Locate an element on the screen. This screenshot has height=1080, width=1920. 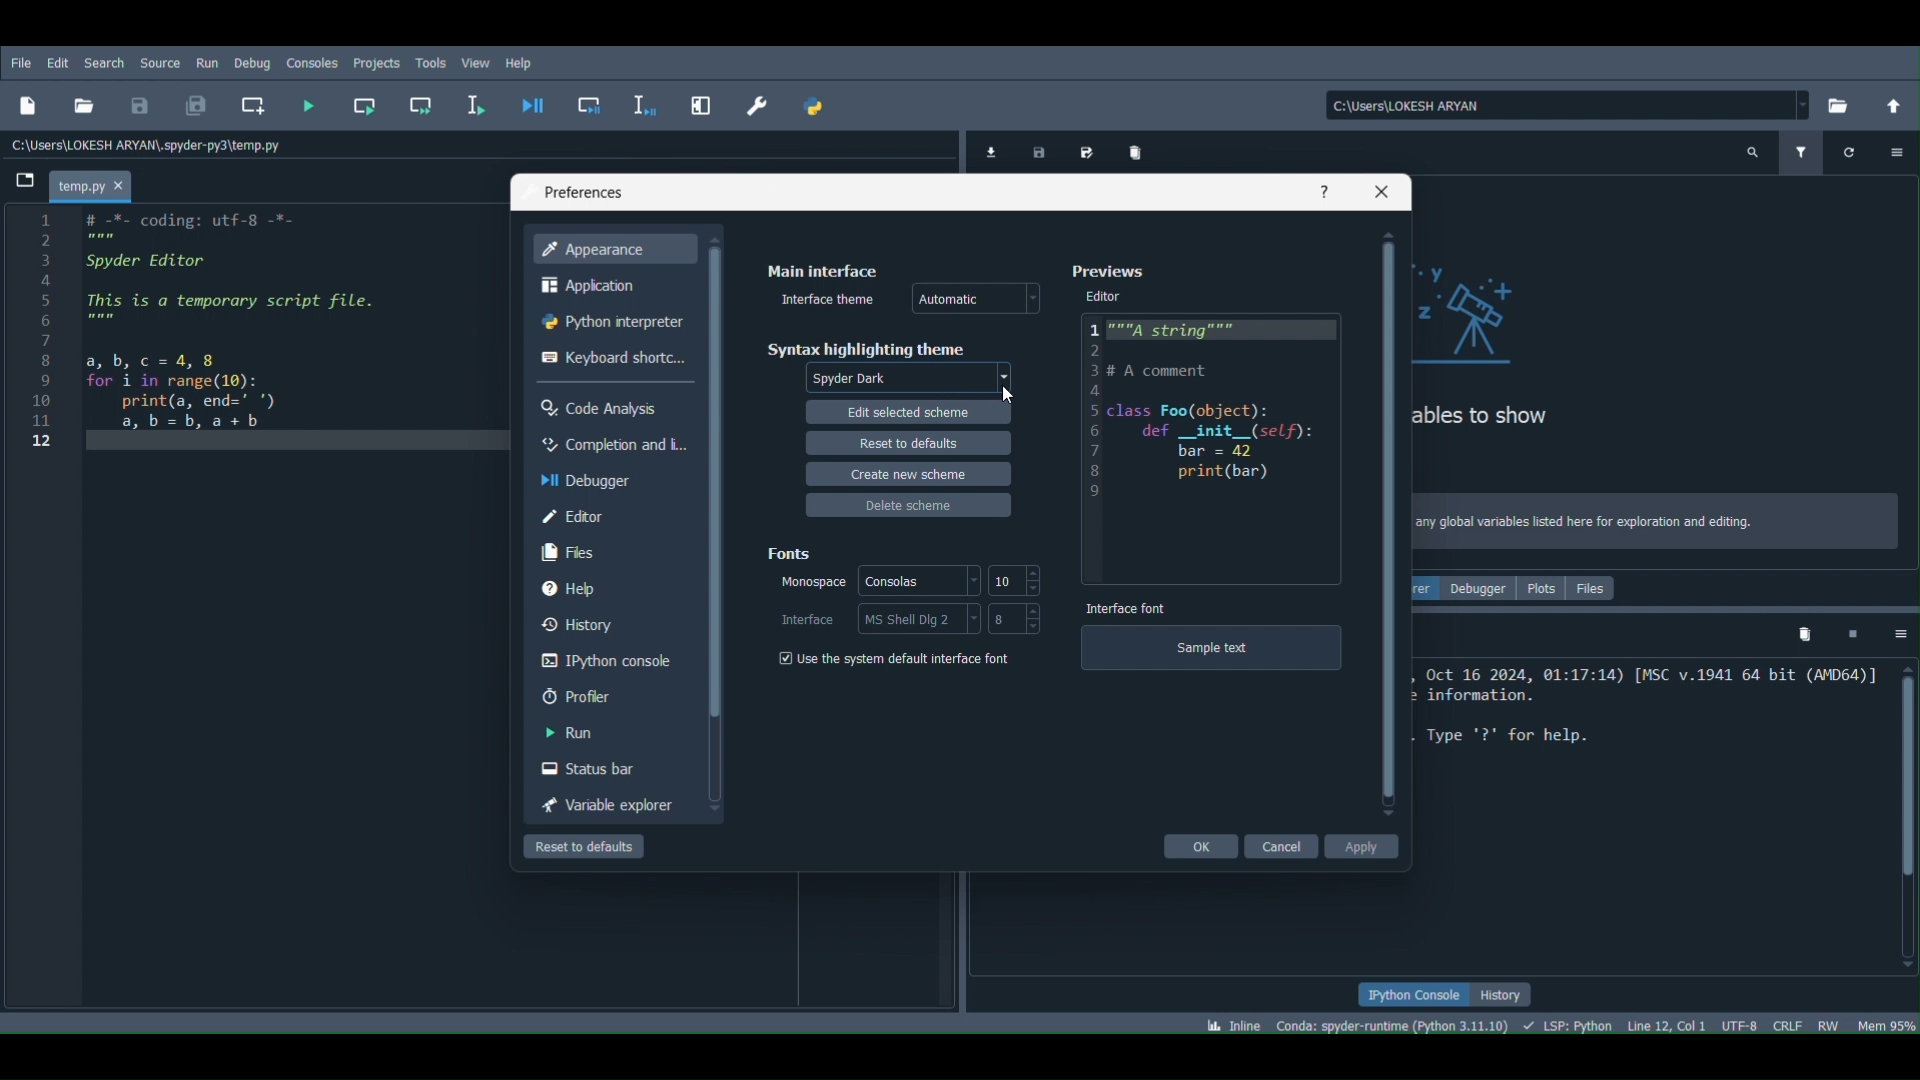
Editor is located at coordinates (1106, 295).